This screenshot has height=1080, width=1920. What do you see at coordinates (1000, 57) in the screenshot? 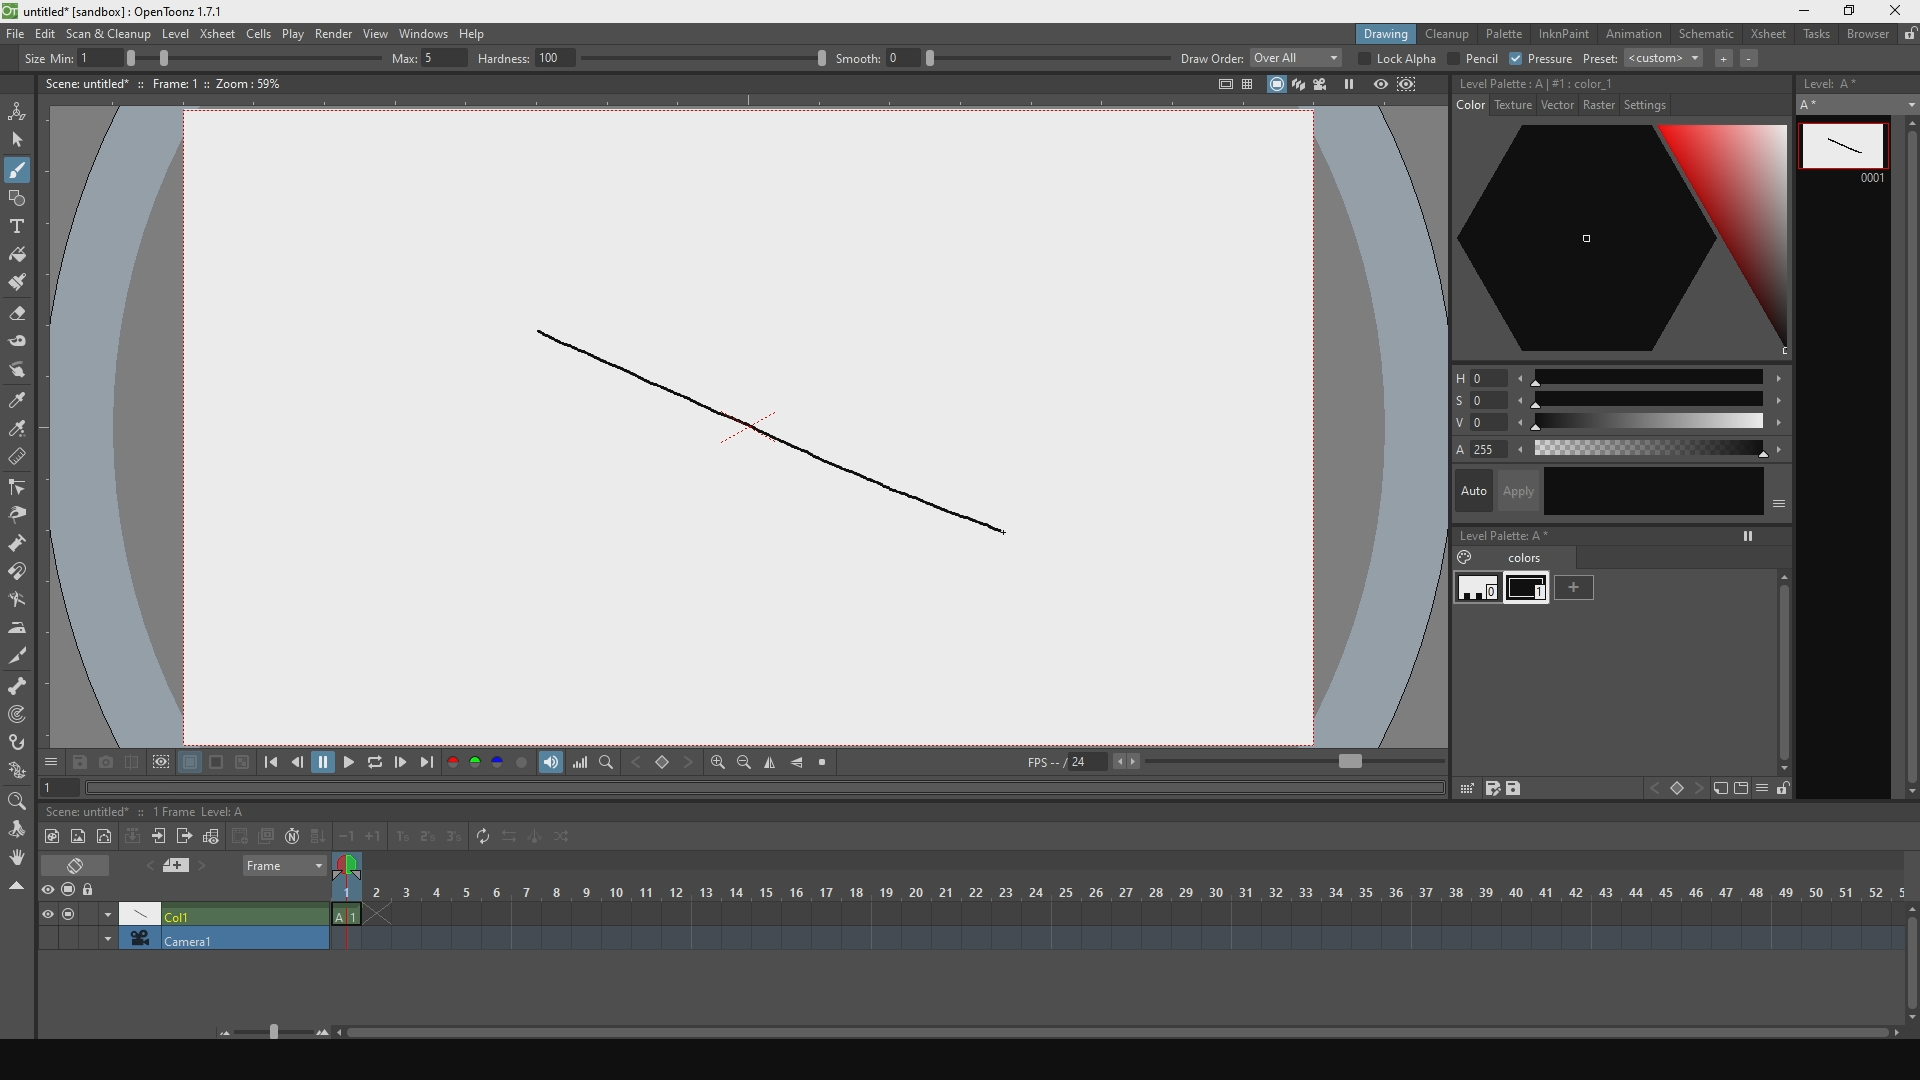
I see `smooth` at bounding box center [1000, 57].